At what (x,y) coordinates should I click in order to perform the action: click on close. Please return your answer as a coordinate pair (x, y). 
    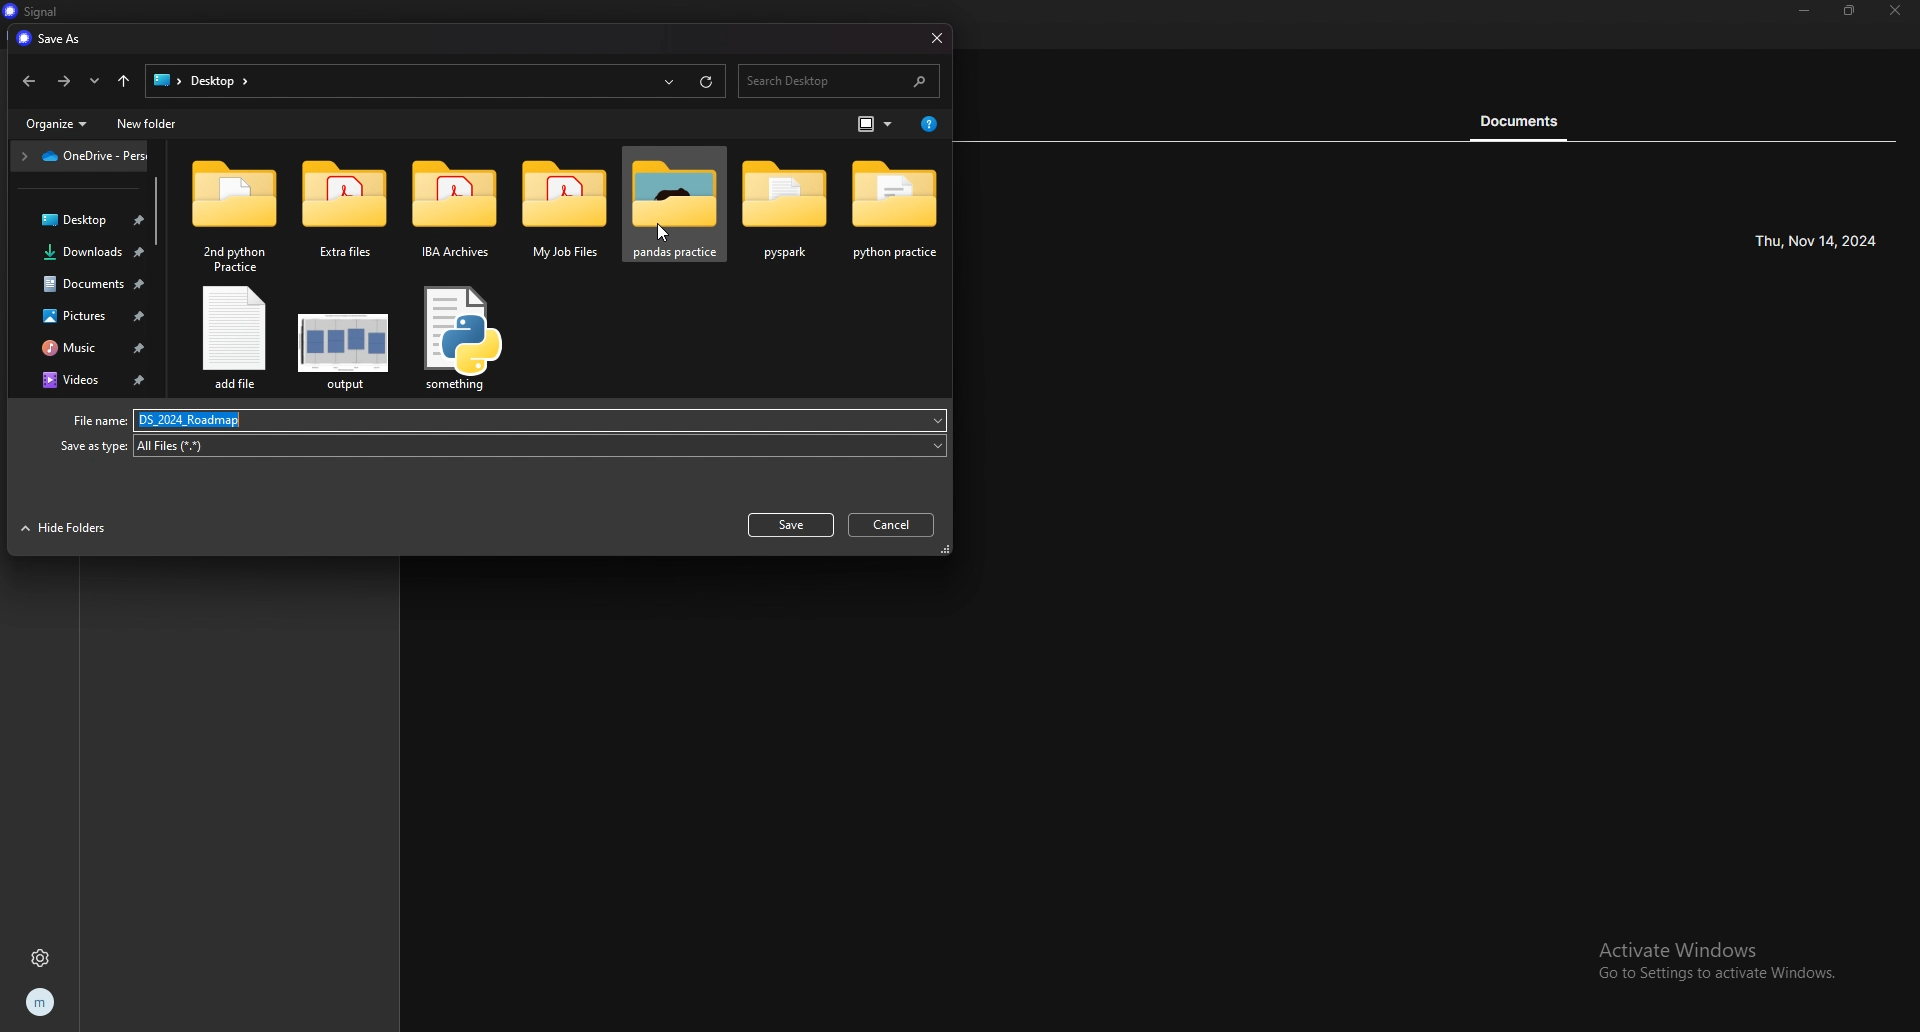
    Looking at the image, I should click on (1897, 10).